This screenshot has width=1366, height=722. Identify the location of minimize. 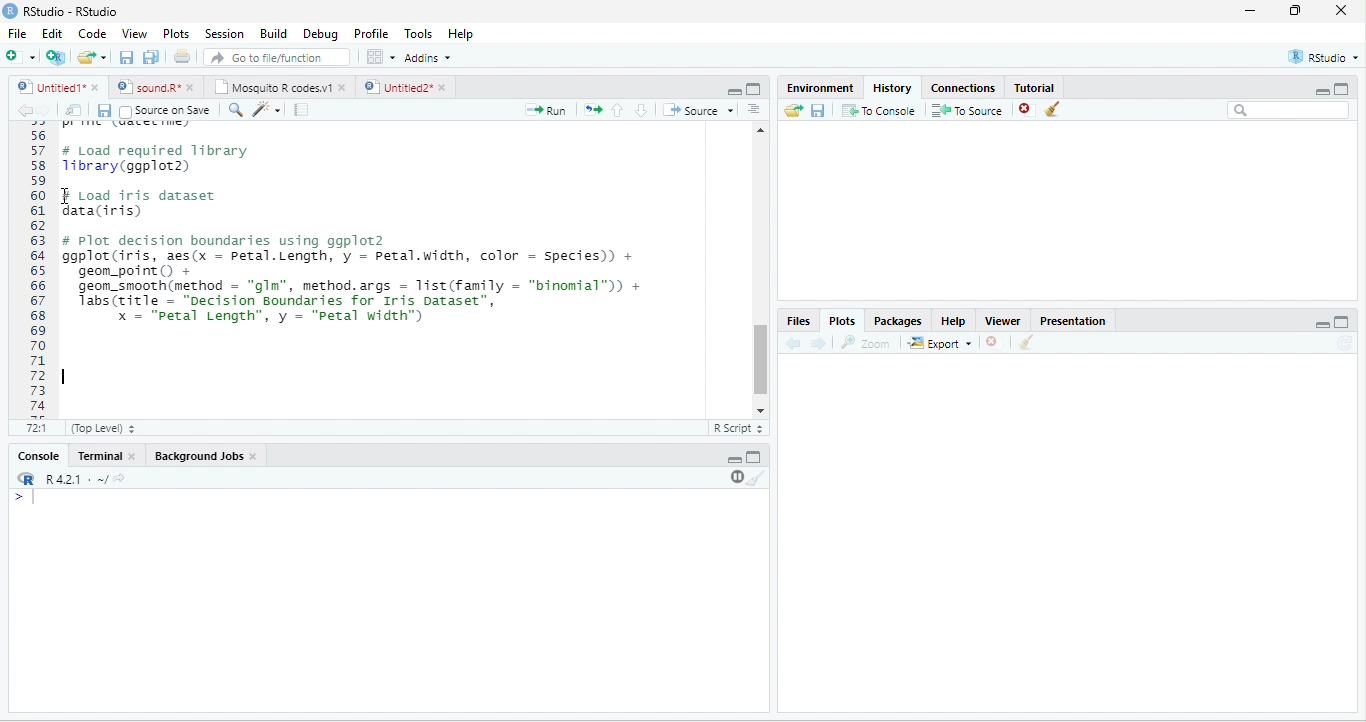
(735, 460).